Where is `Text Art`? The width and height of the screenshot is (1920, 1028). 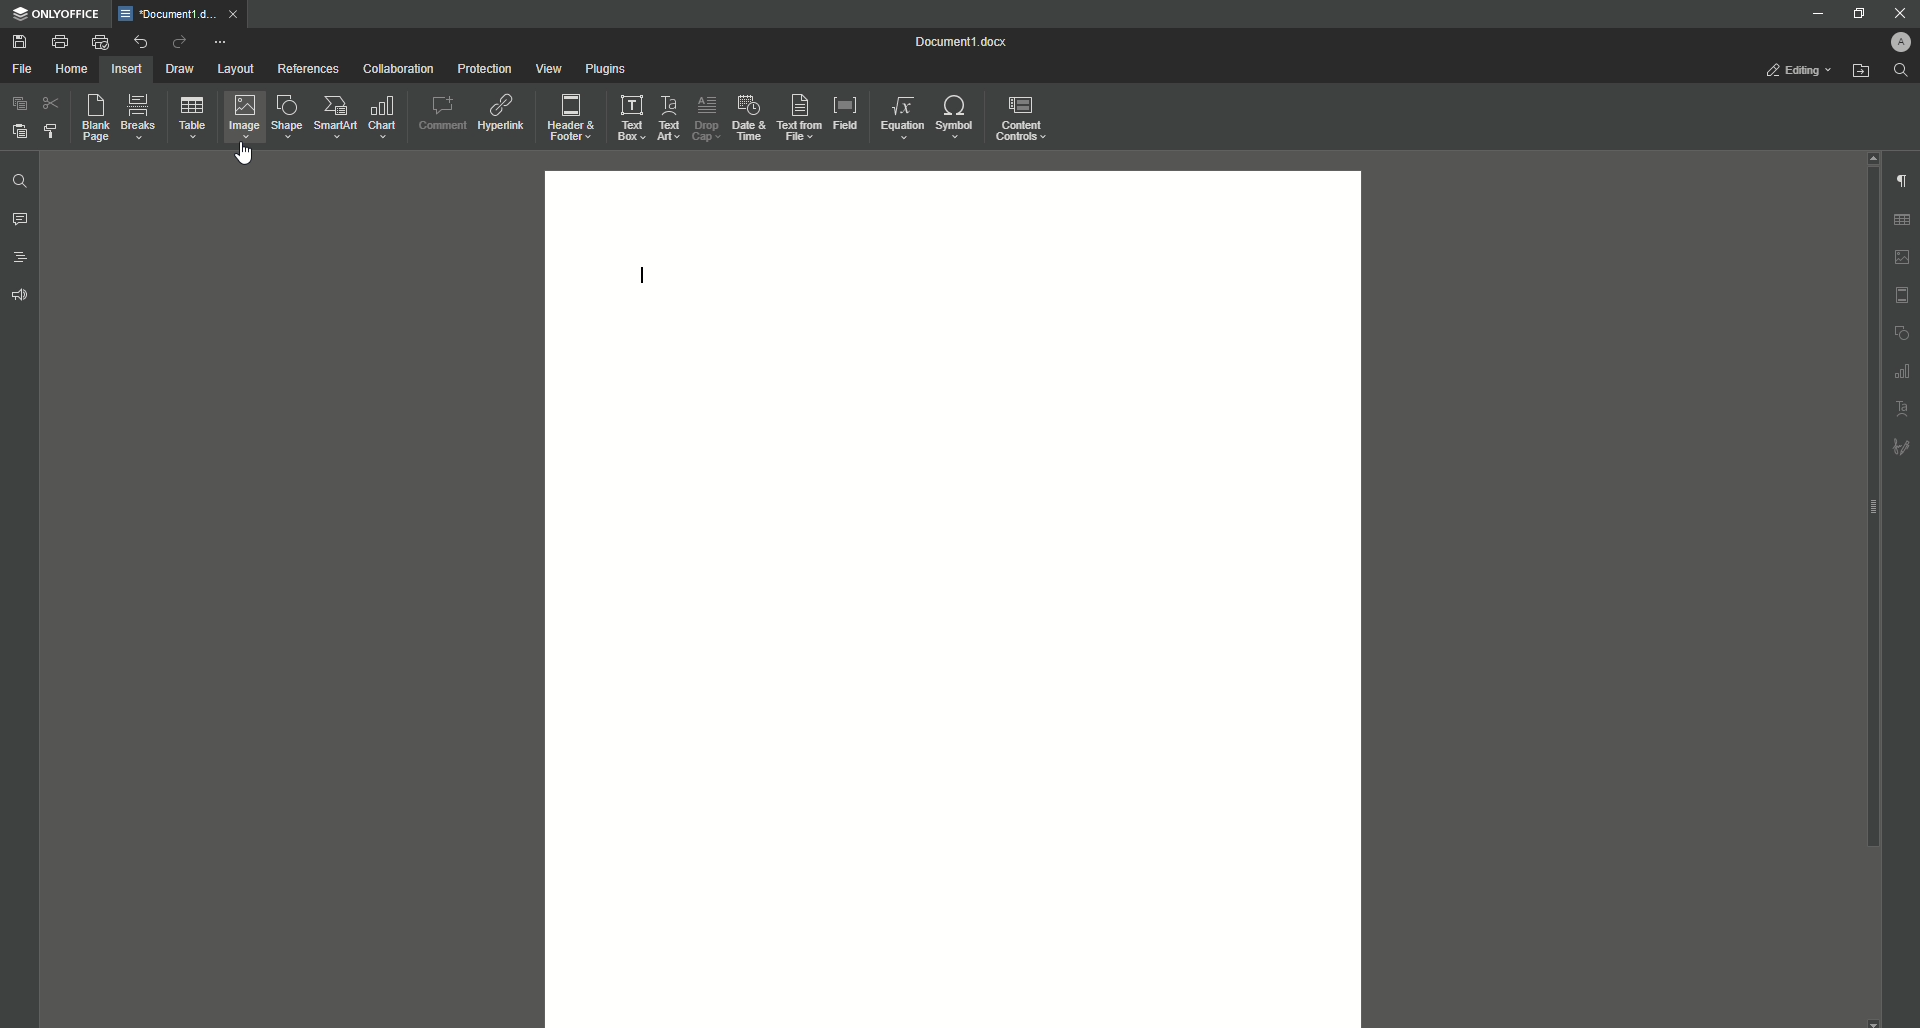 Text Art is located at coordinates (670, 120).